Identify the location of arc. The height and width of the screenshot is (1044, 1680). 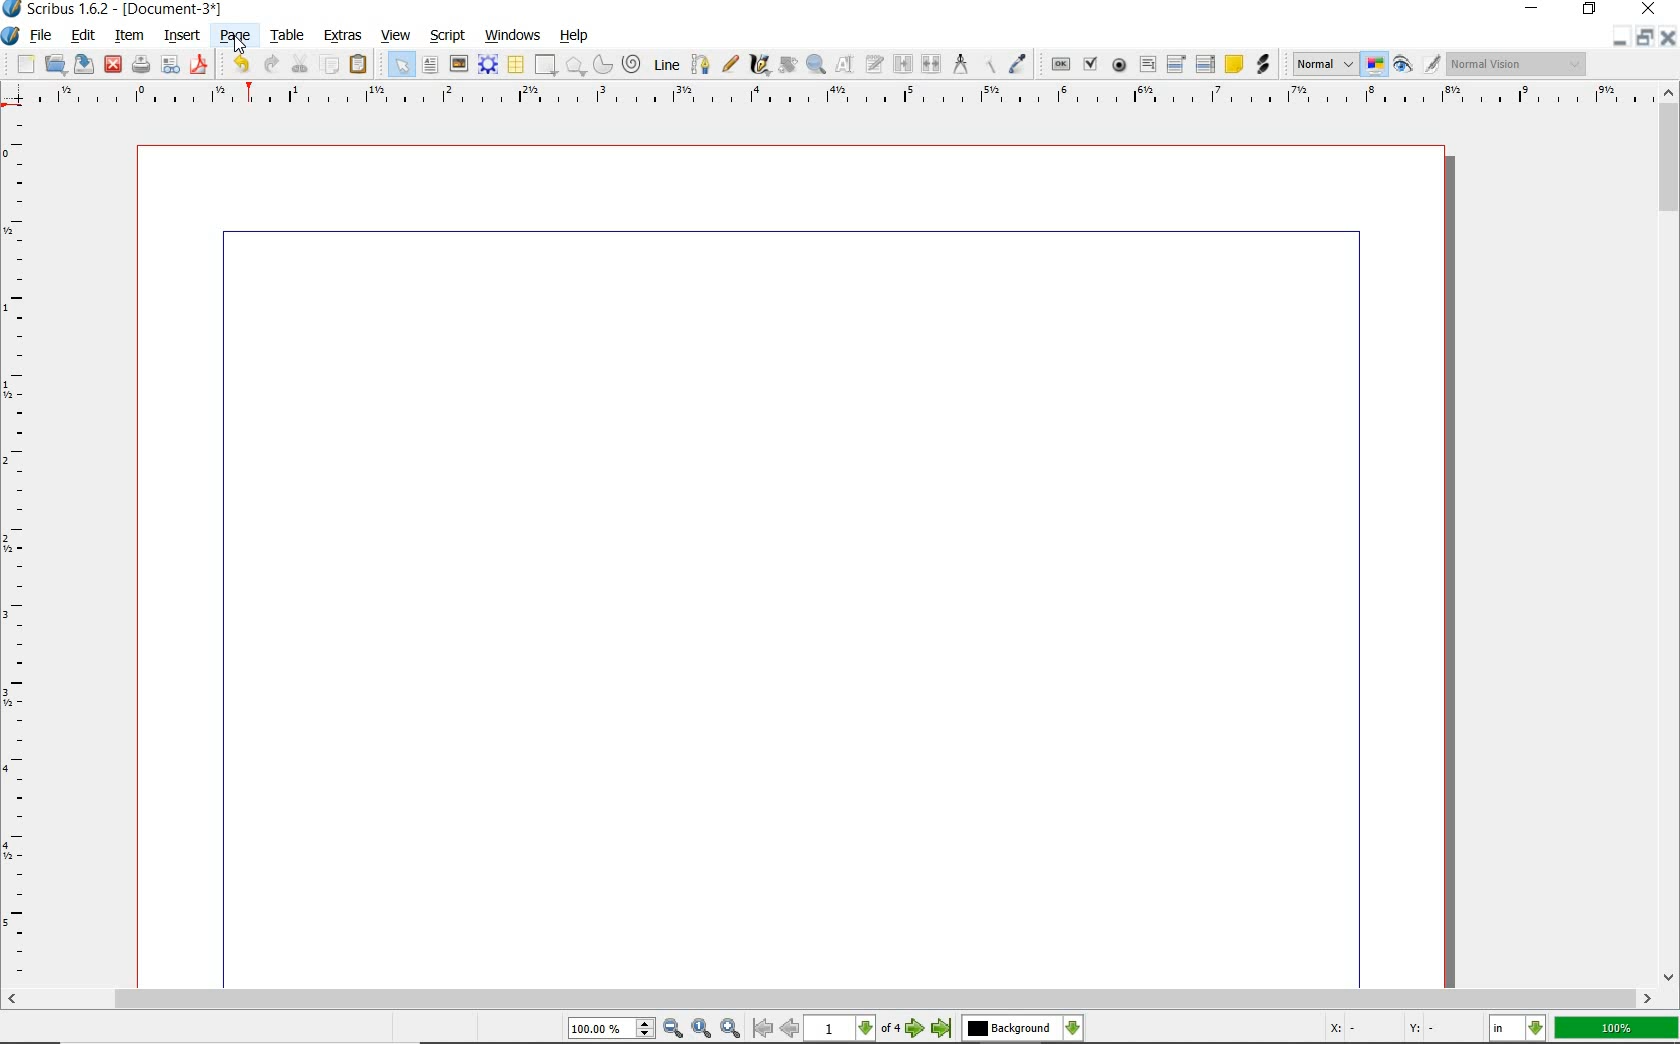
(601, 64).